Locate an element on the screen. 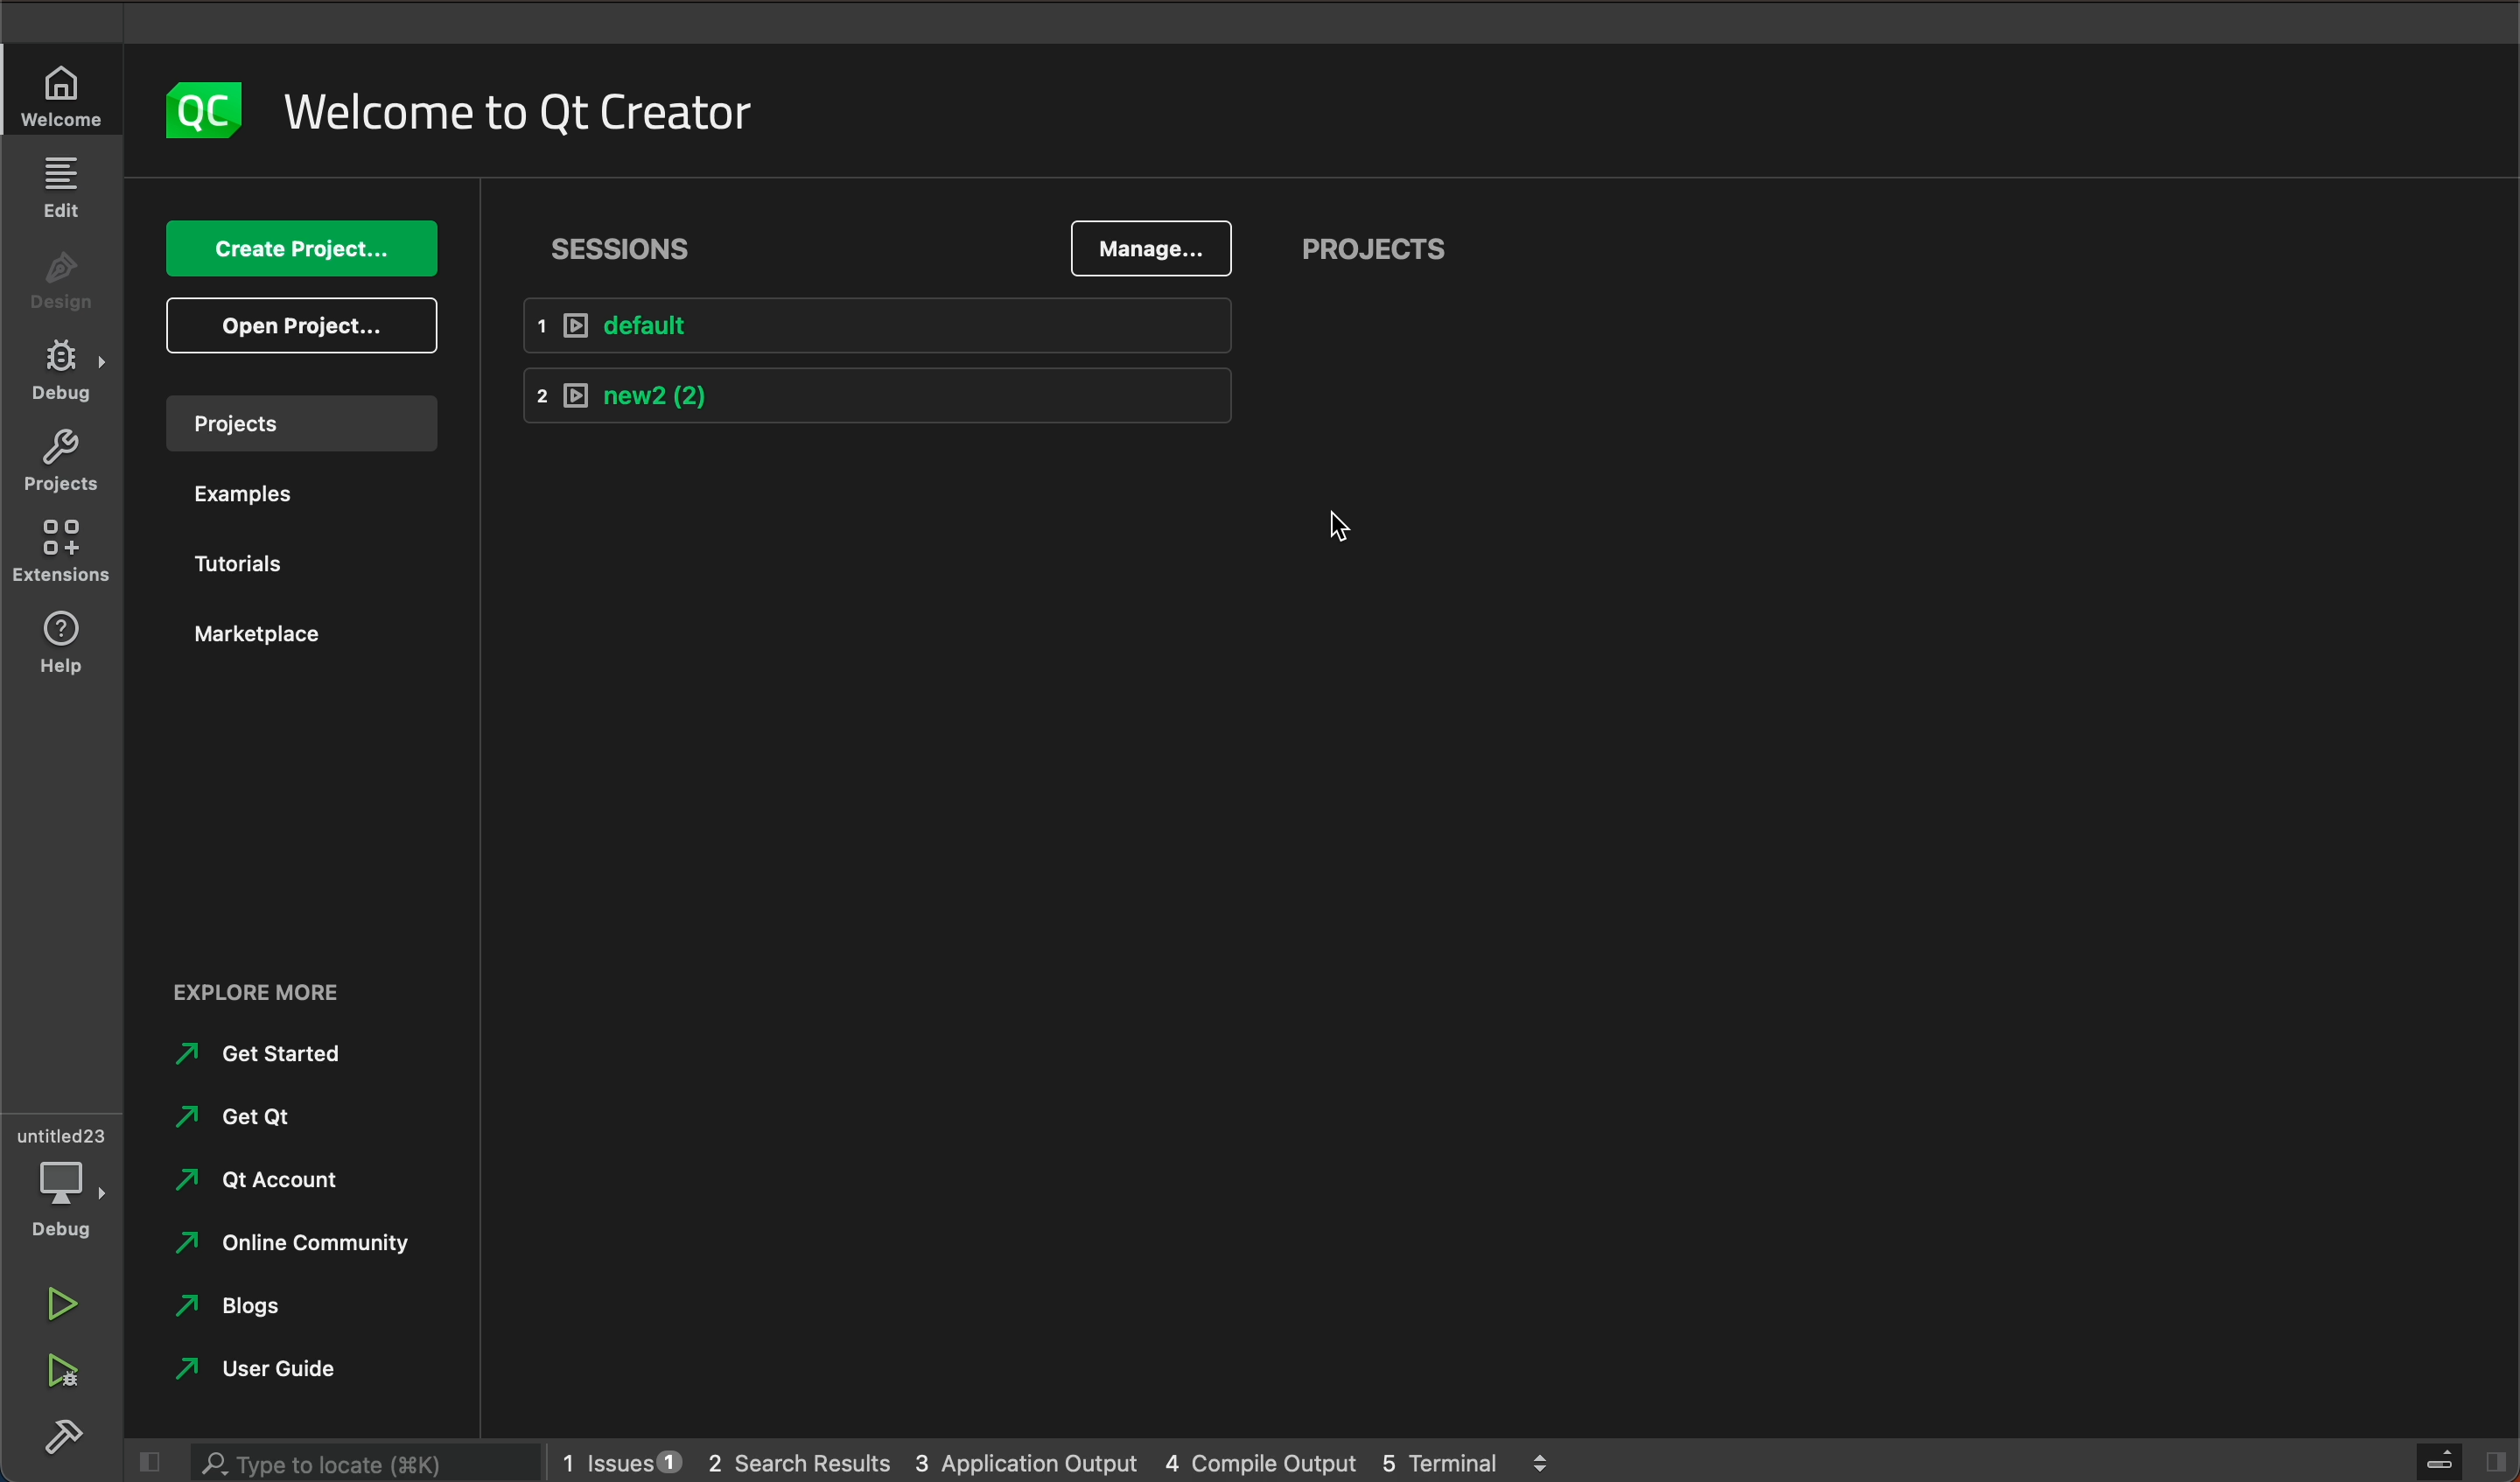 This screenshot has width=2520, height=1482. build is located at coordinates (67, 1432).